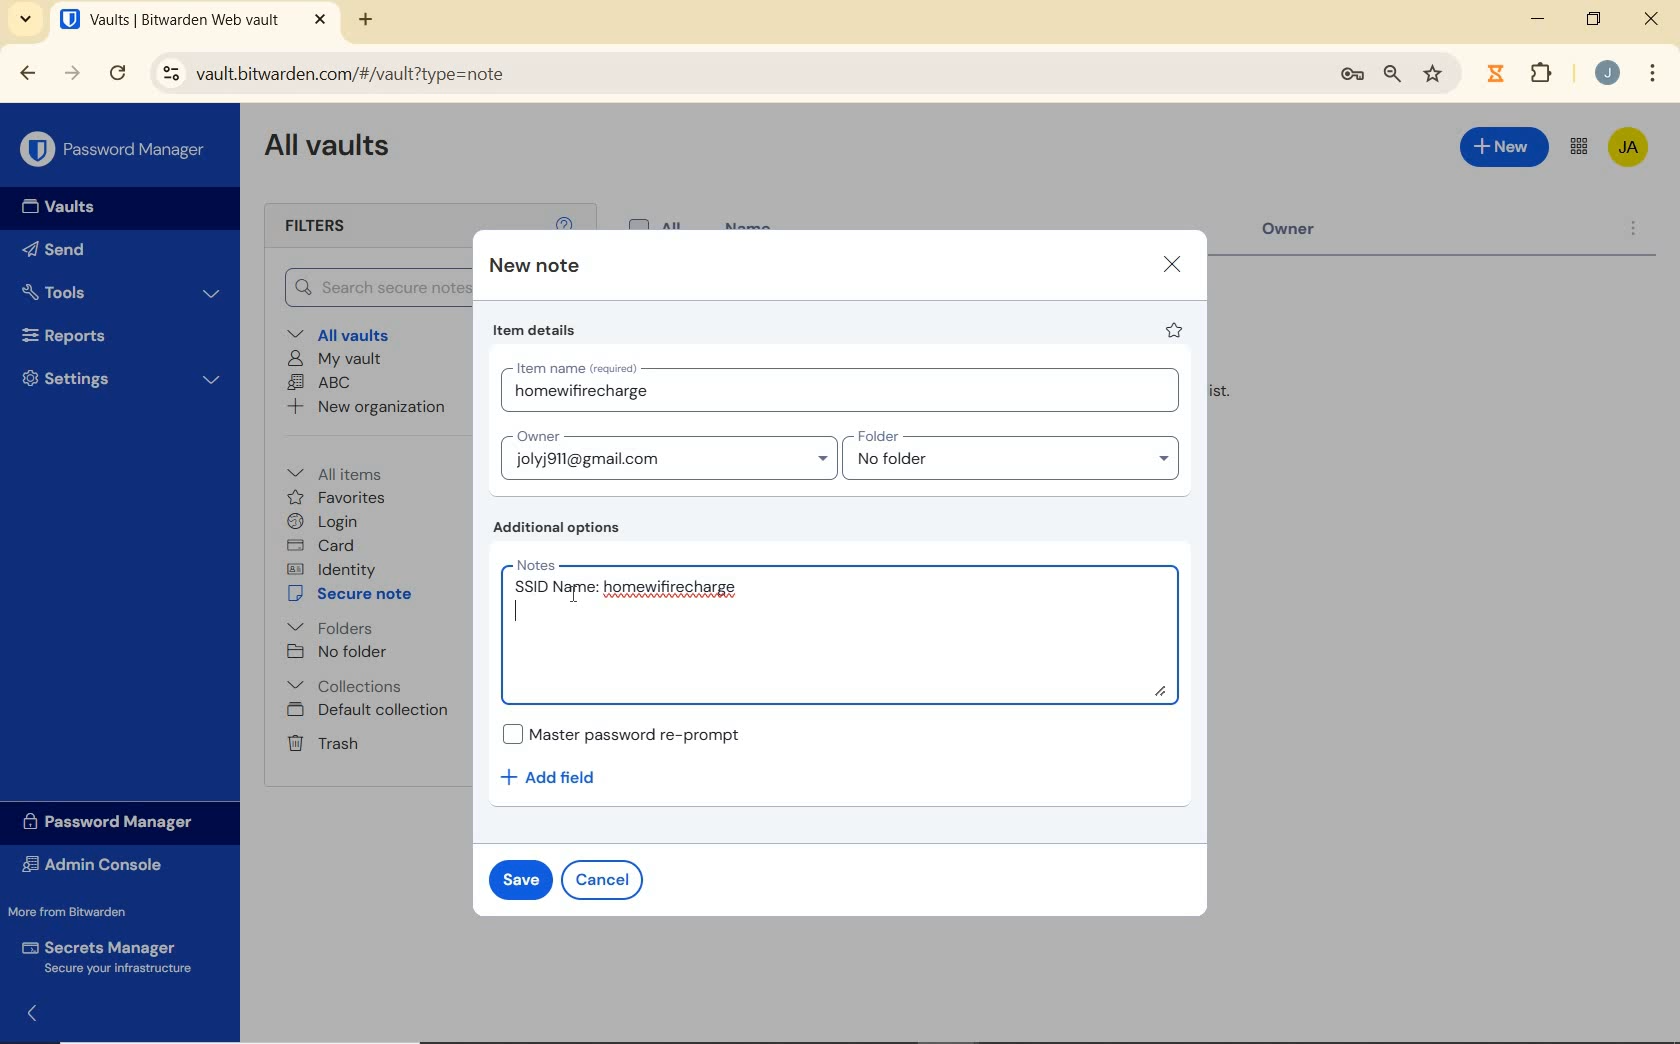 The image size is (1680, 1044). What do you see at coordinates (338, 227) in the screenshot?
I see `Filters` at bounding box center [338, 227].